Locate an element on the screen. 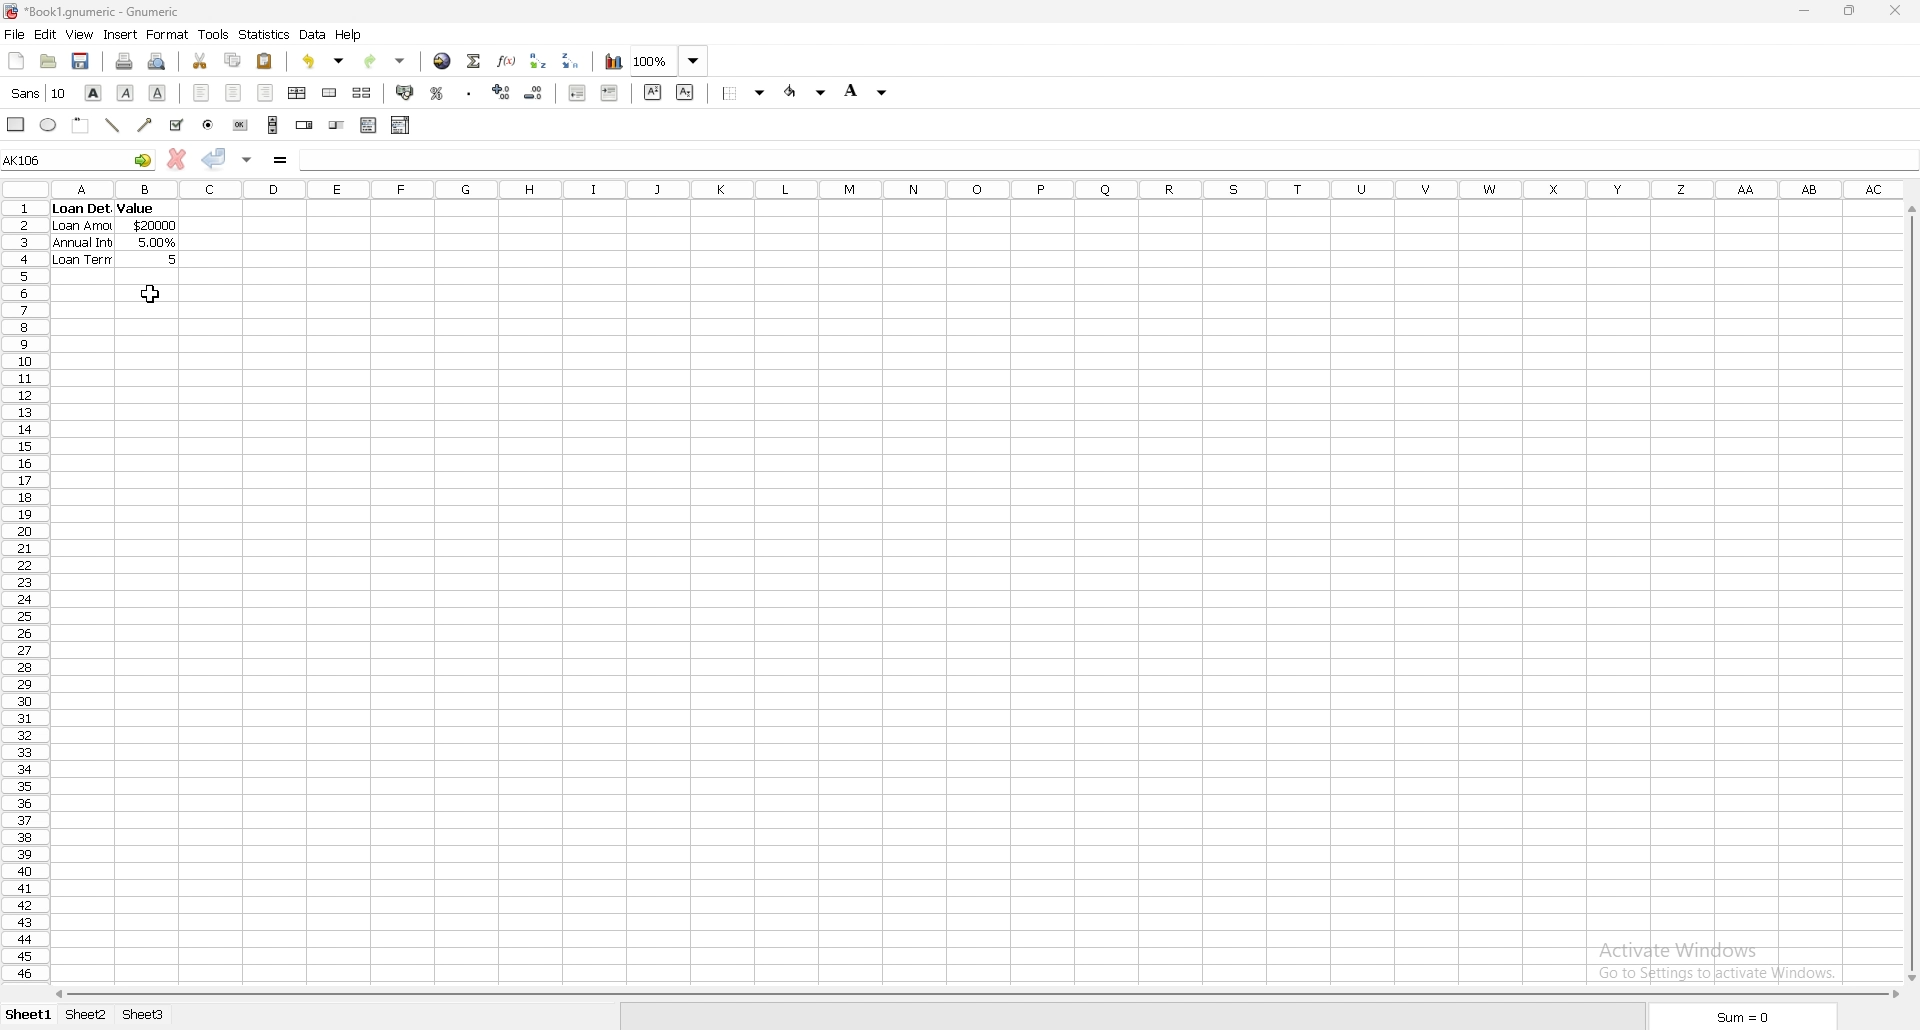 The width and height of the screenshot is (1920, 1030). copy is located at coordinates (232, 61).